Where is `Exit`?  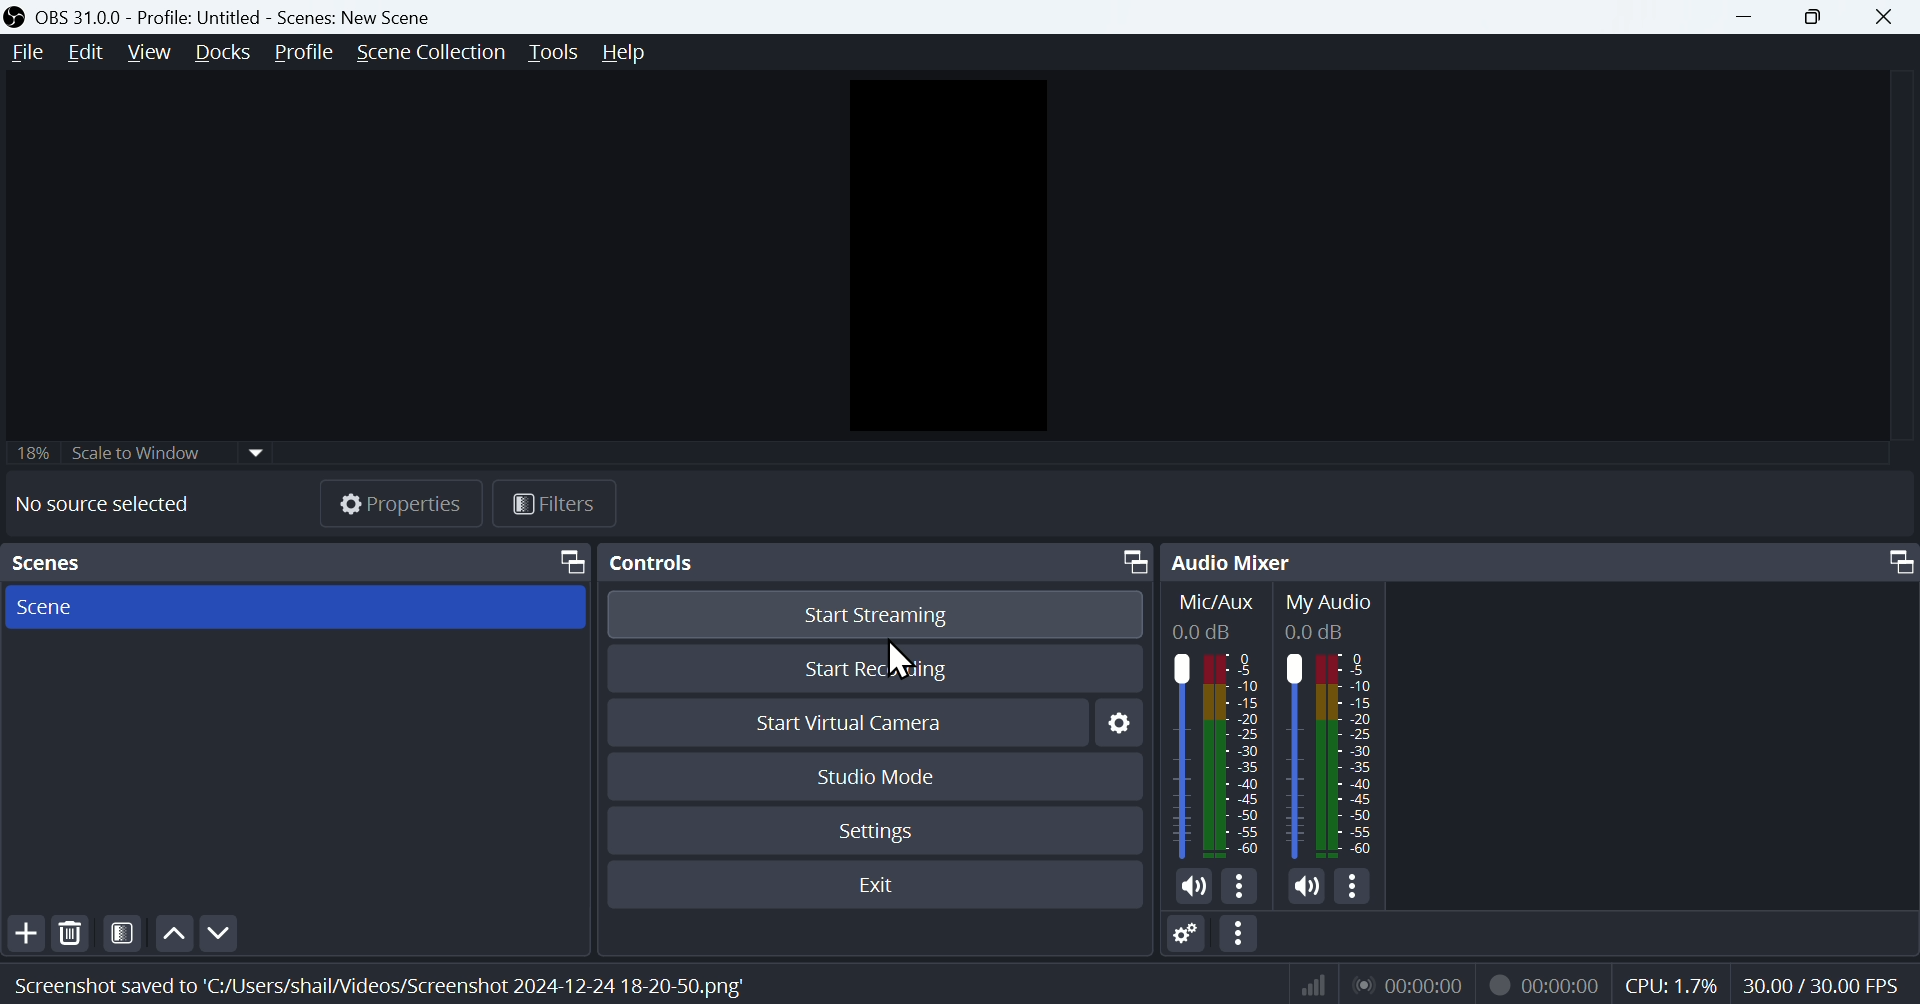 Exit is located at coordinates (876, 882).